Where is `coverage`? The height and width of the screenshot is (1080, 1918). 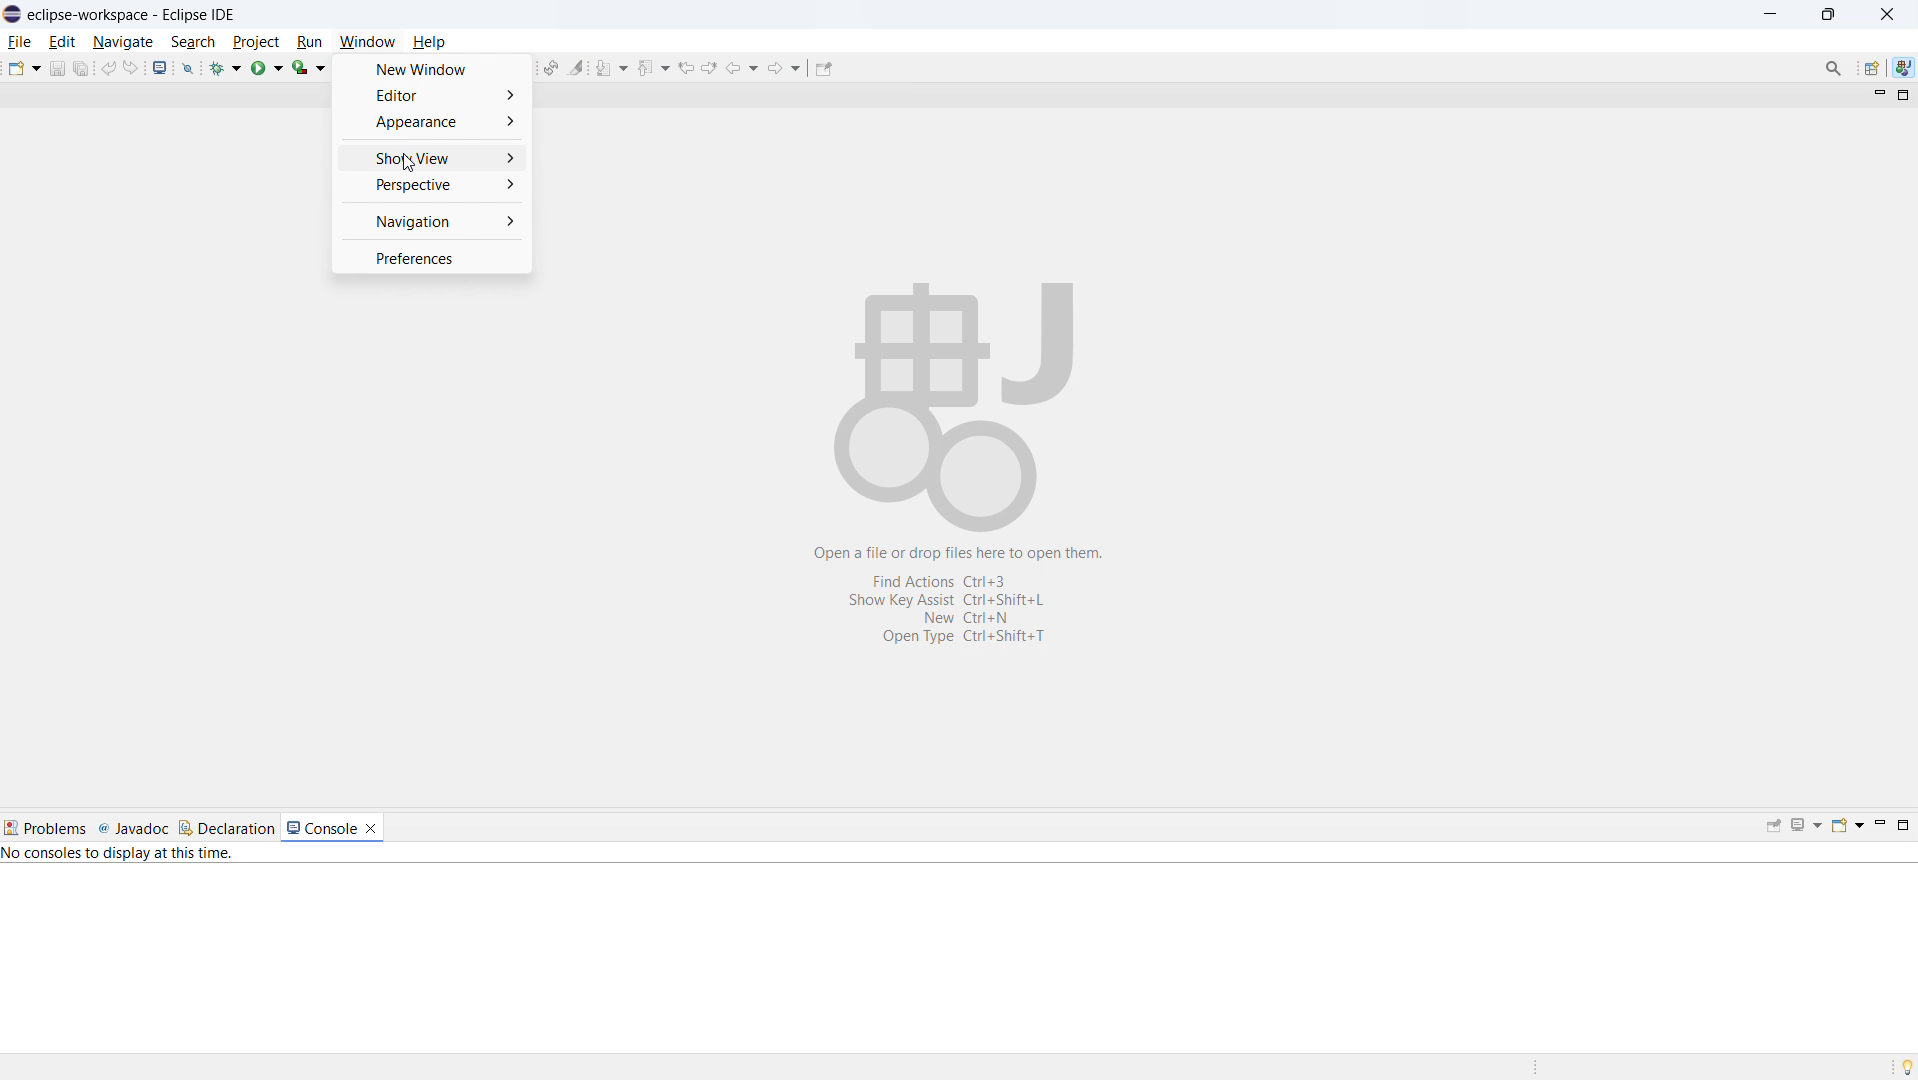 coverage is located at coordinates (308, 67).